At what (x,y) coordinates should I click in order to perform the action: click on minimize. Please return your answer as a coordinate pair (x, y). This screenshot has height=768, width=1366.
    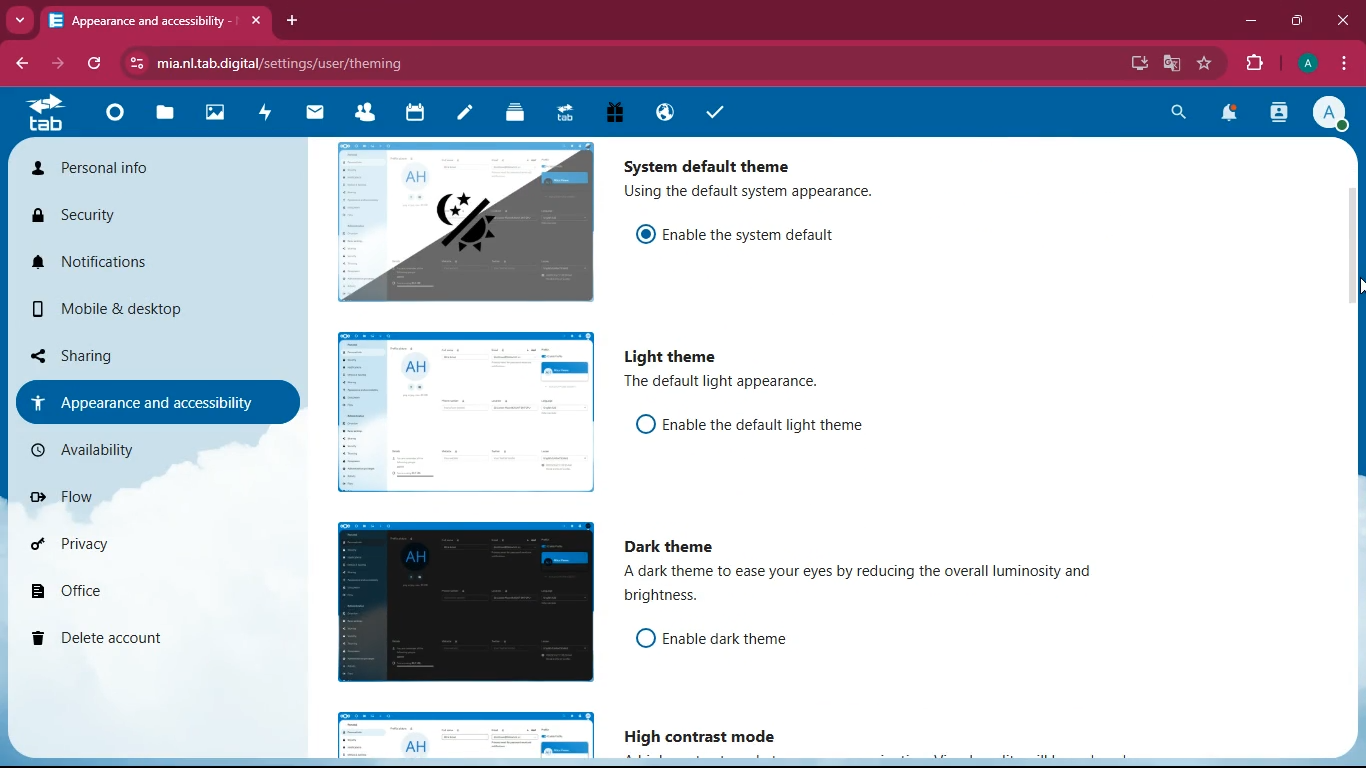
    Looking at the image, I should click on (1251, 24).